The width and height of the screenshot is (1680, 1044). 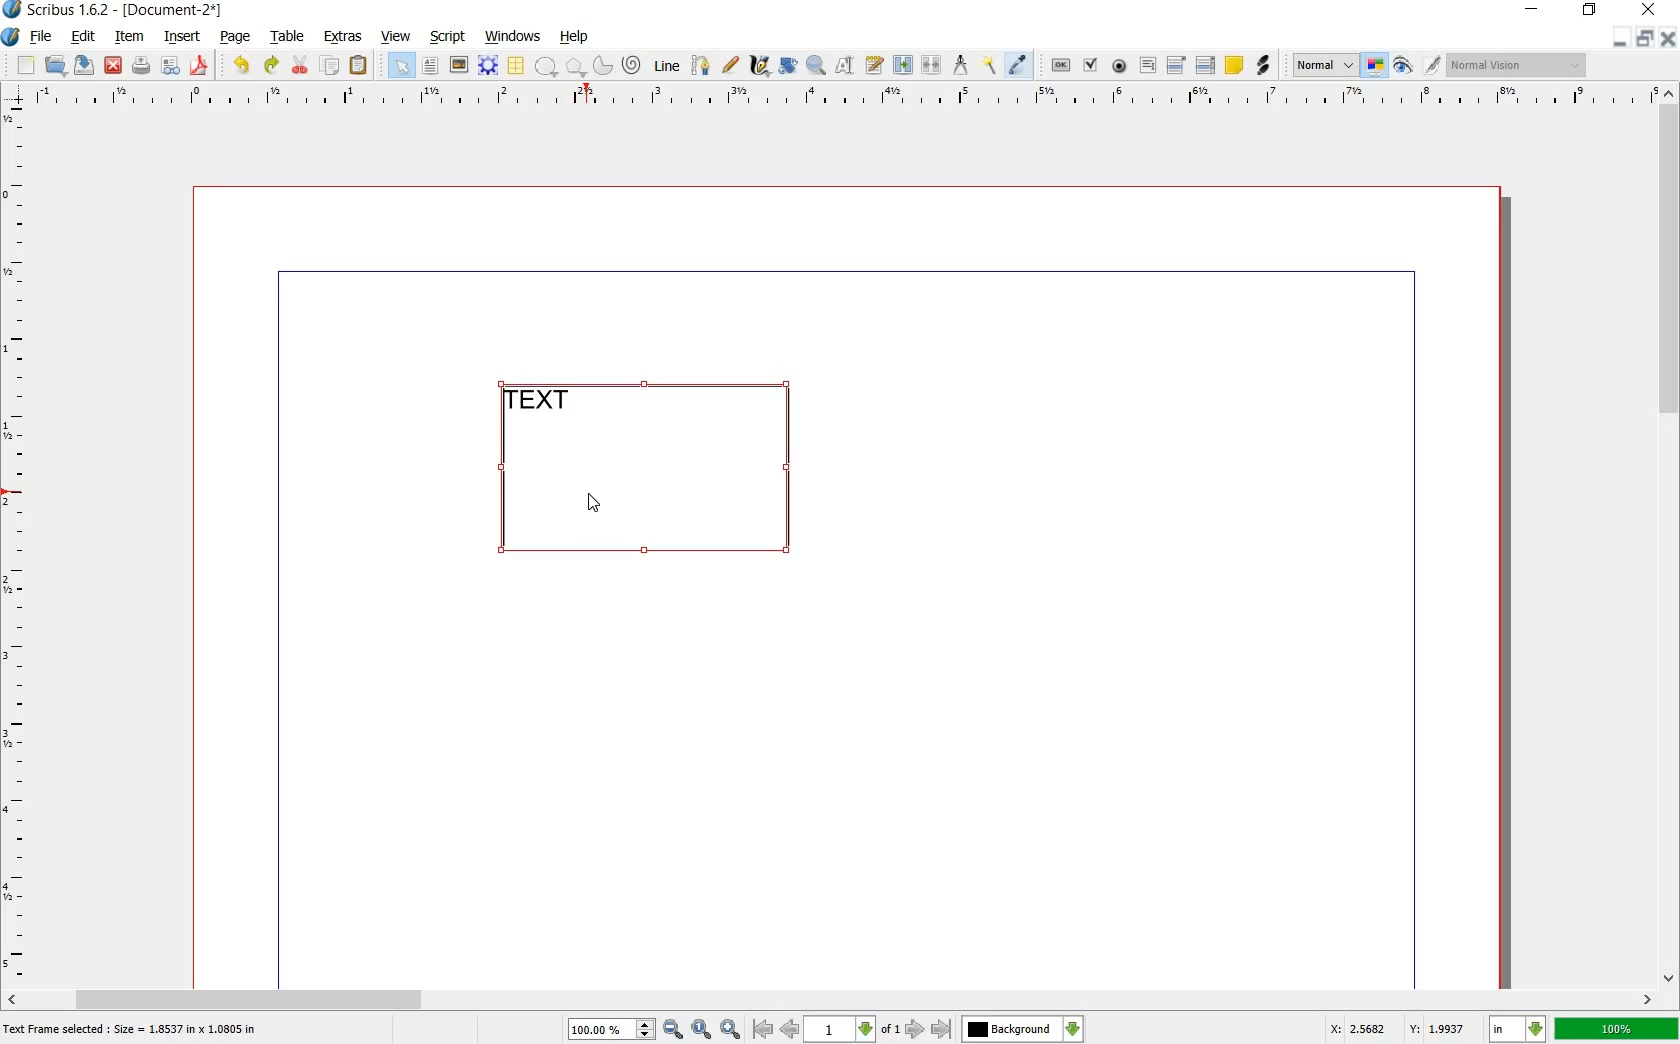 I want to click on restore, so click(x=1590, y=13).